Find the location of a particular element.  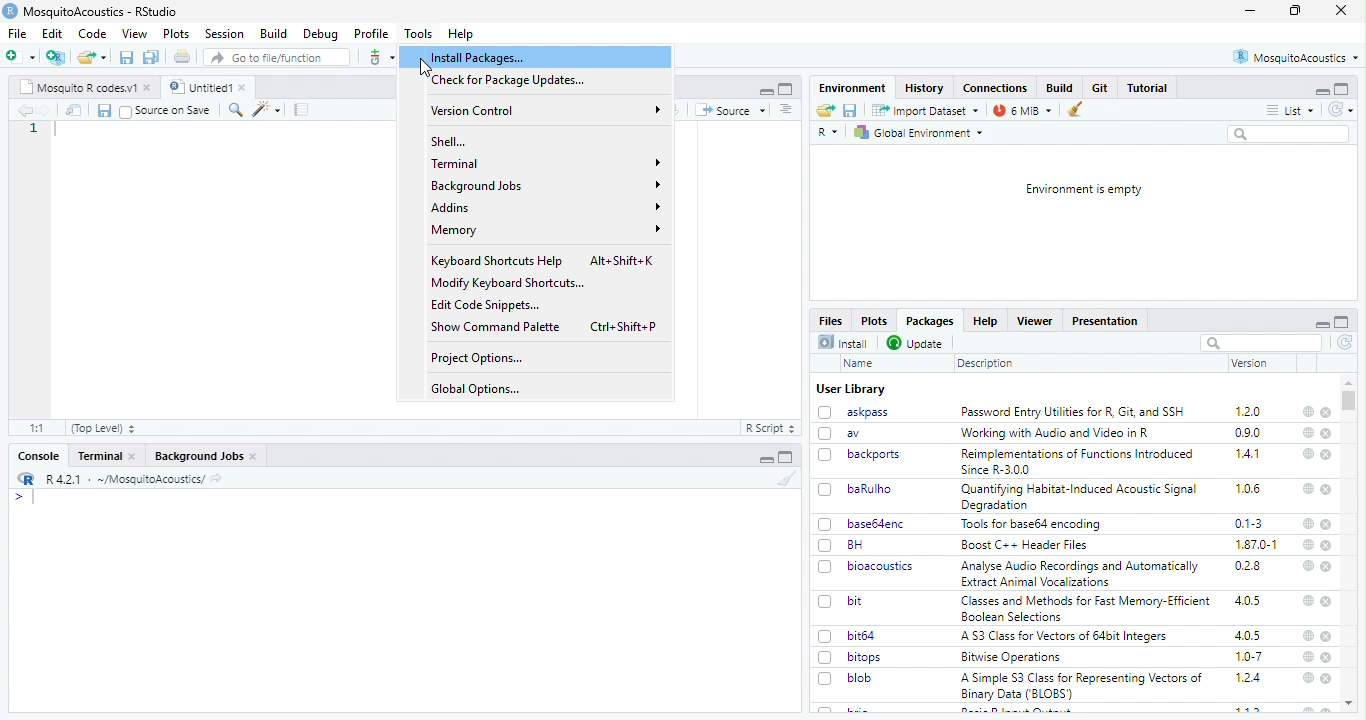

MosquitoAcoustics is located at coordinates (1295, 57).